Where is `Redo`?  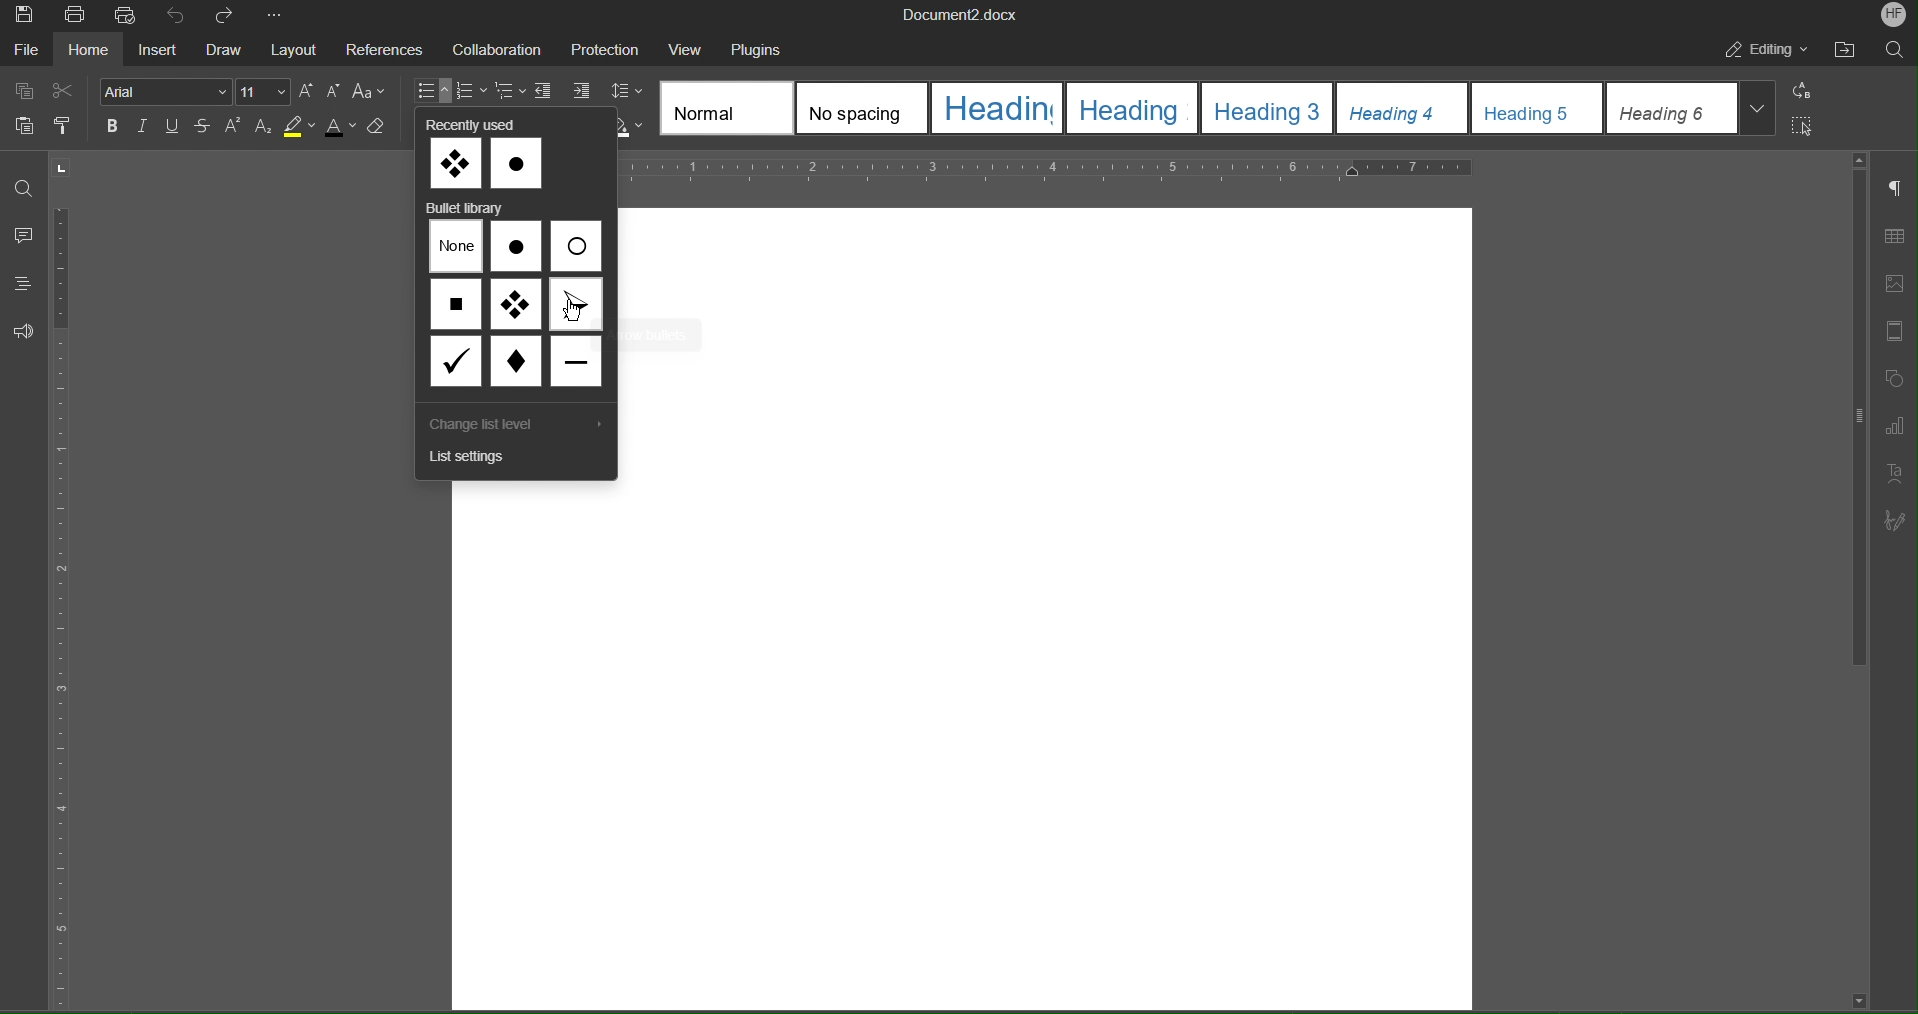 Redo is located at coordinates (228, 17).